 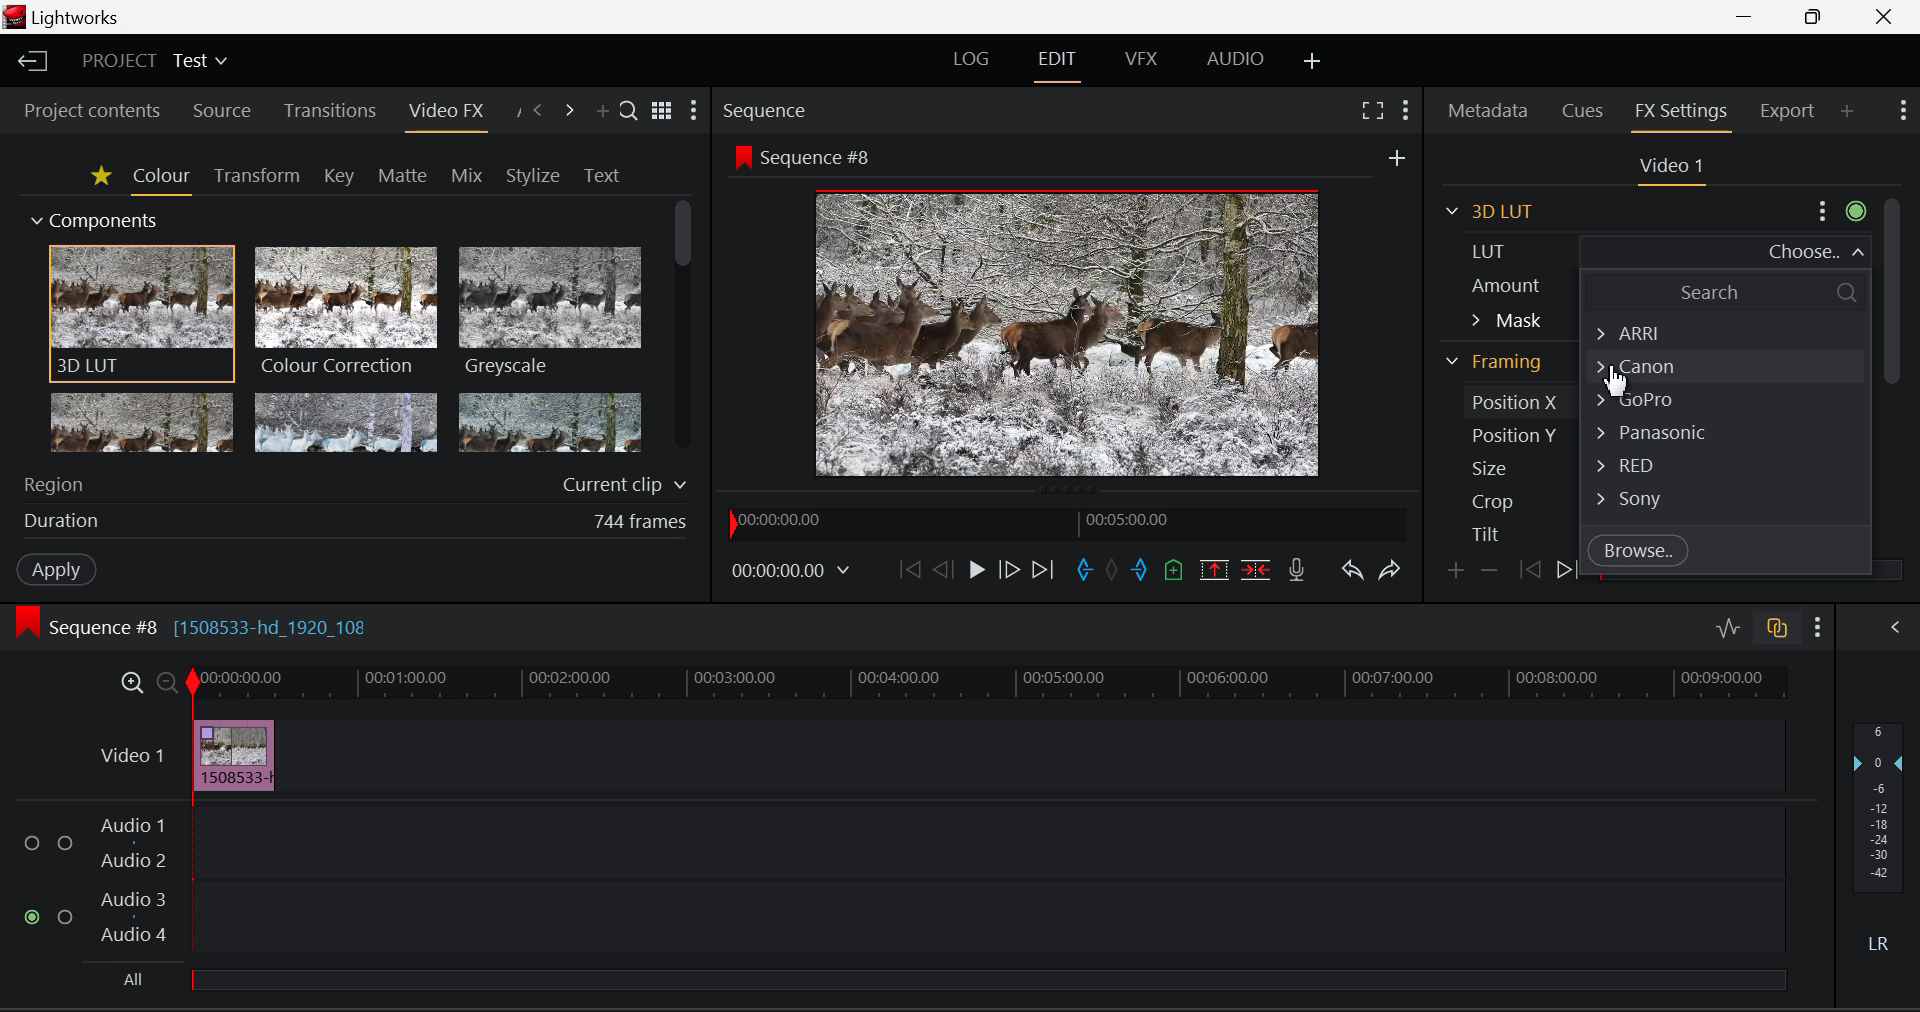 What do you see at coordinates (1499, 364) in the screenshot?
I see `Framing Section` at bounding box center [1499, 364].